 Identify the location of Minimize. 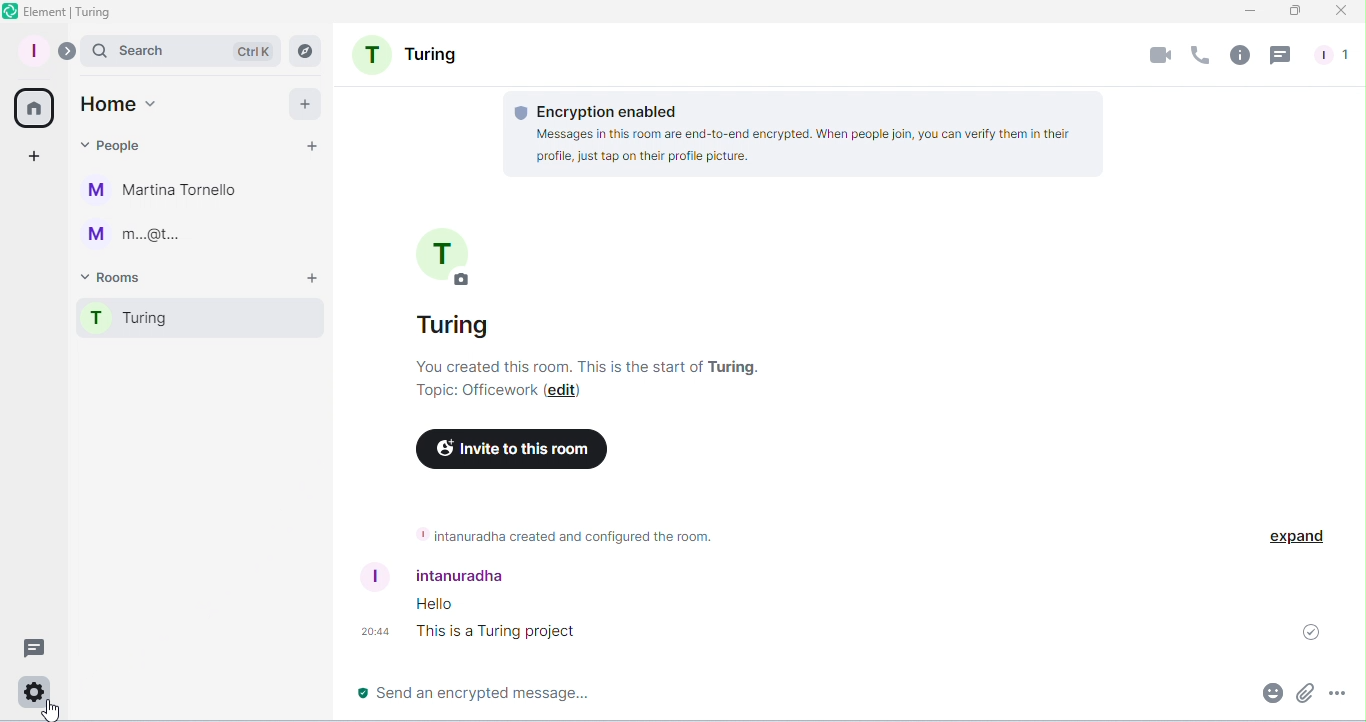
(1250, 12).